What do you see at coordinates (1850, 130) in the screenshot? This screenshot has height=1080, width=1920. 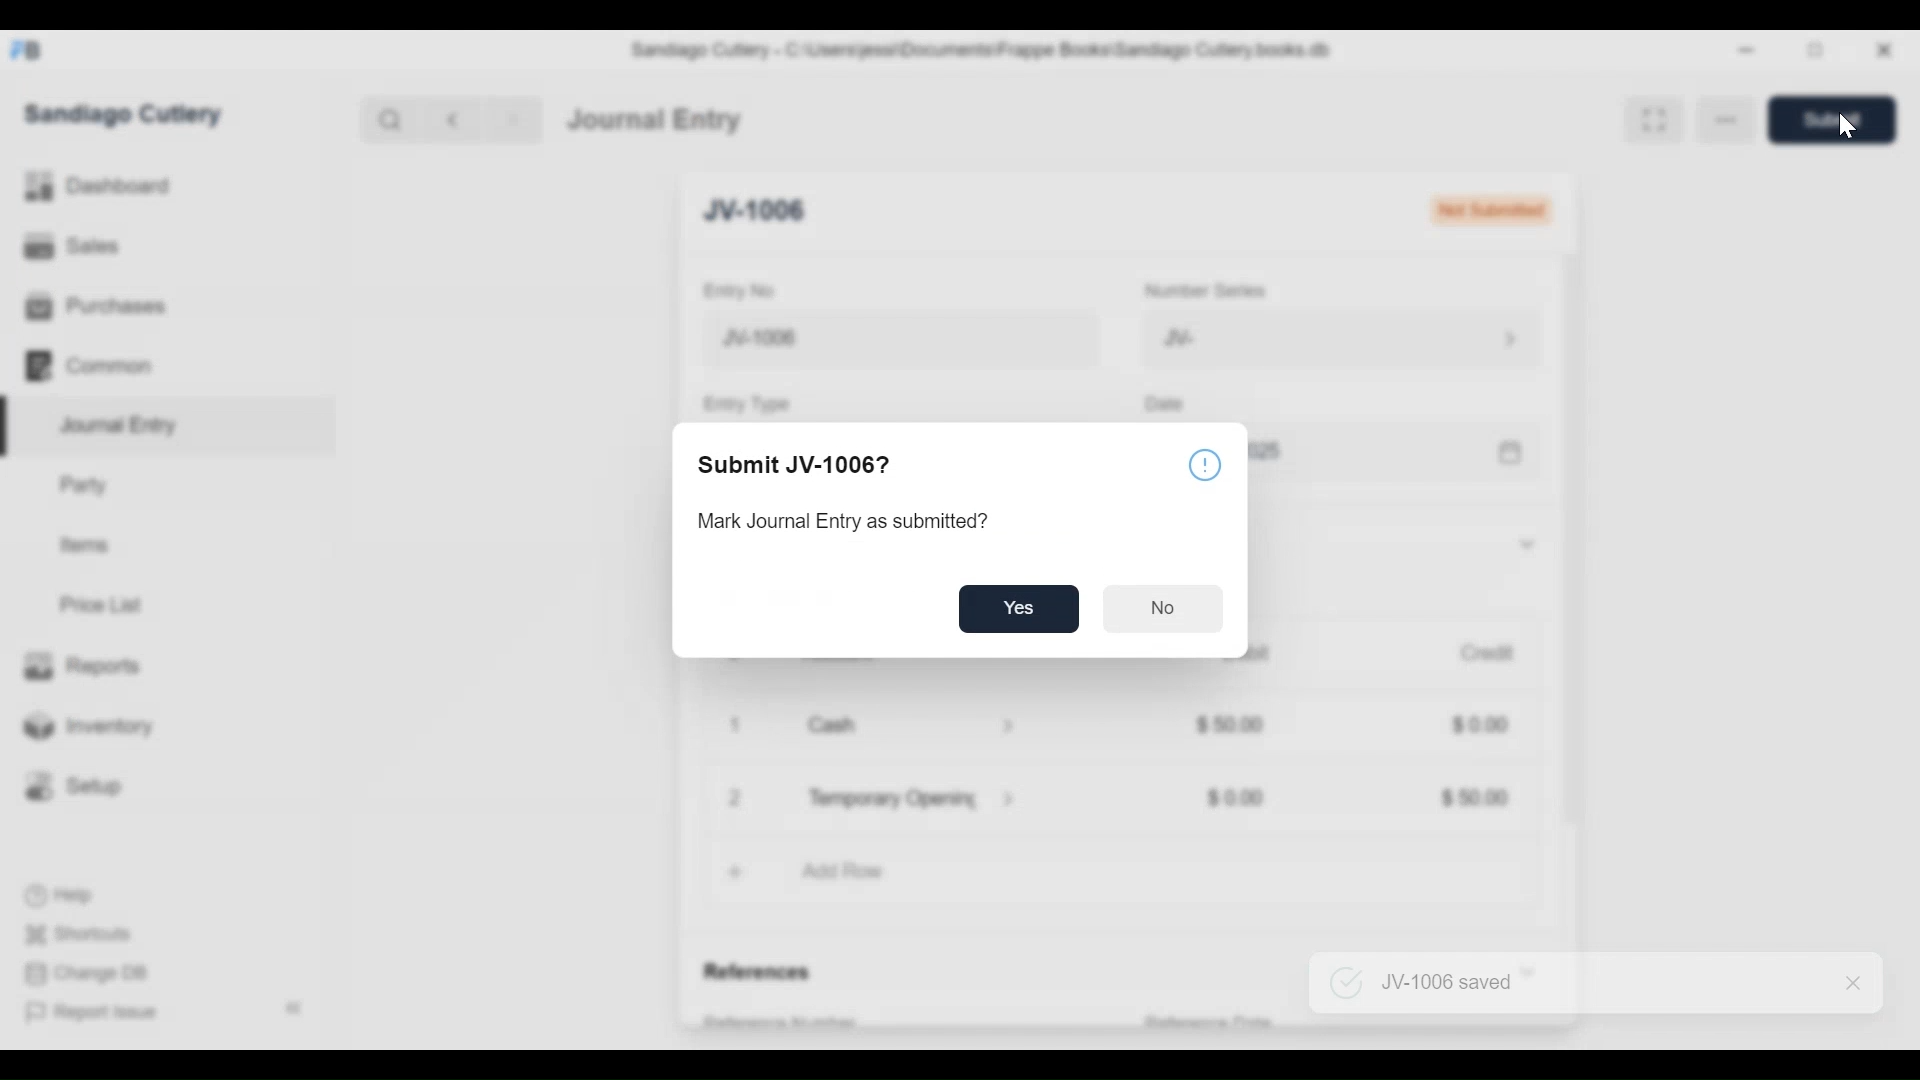 I see `Cursor` at bounding box center [1850, 130].